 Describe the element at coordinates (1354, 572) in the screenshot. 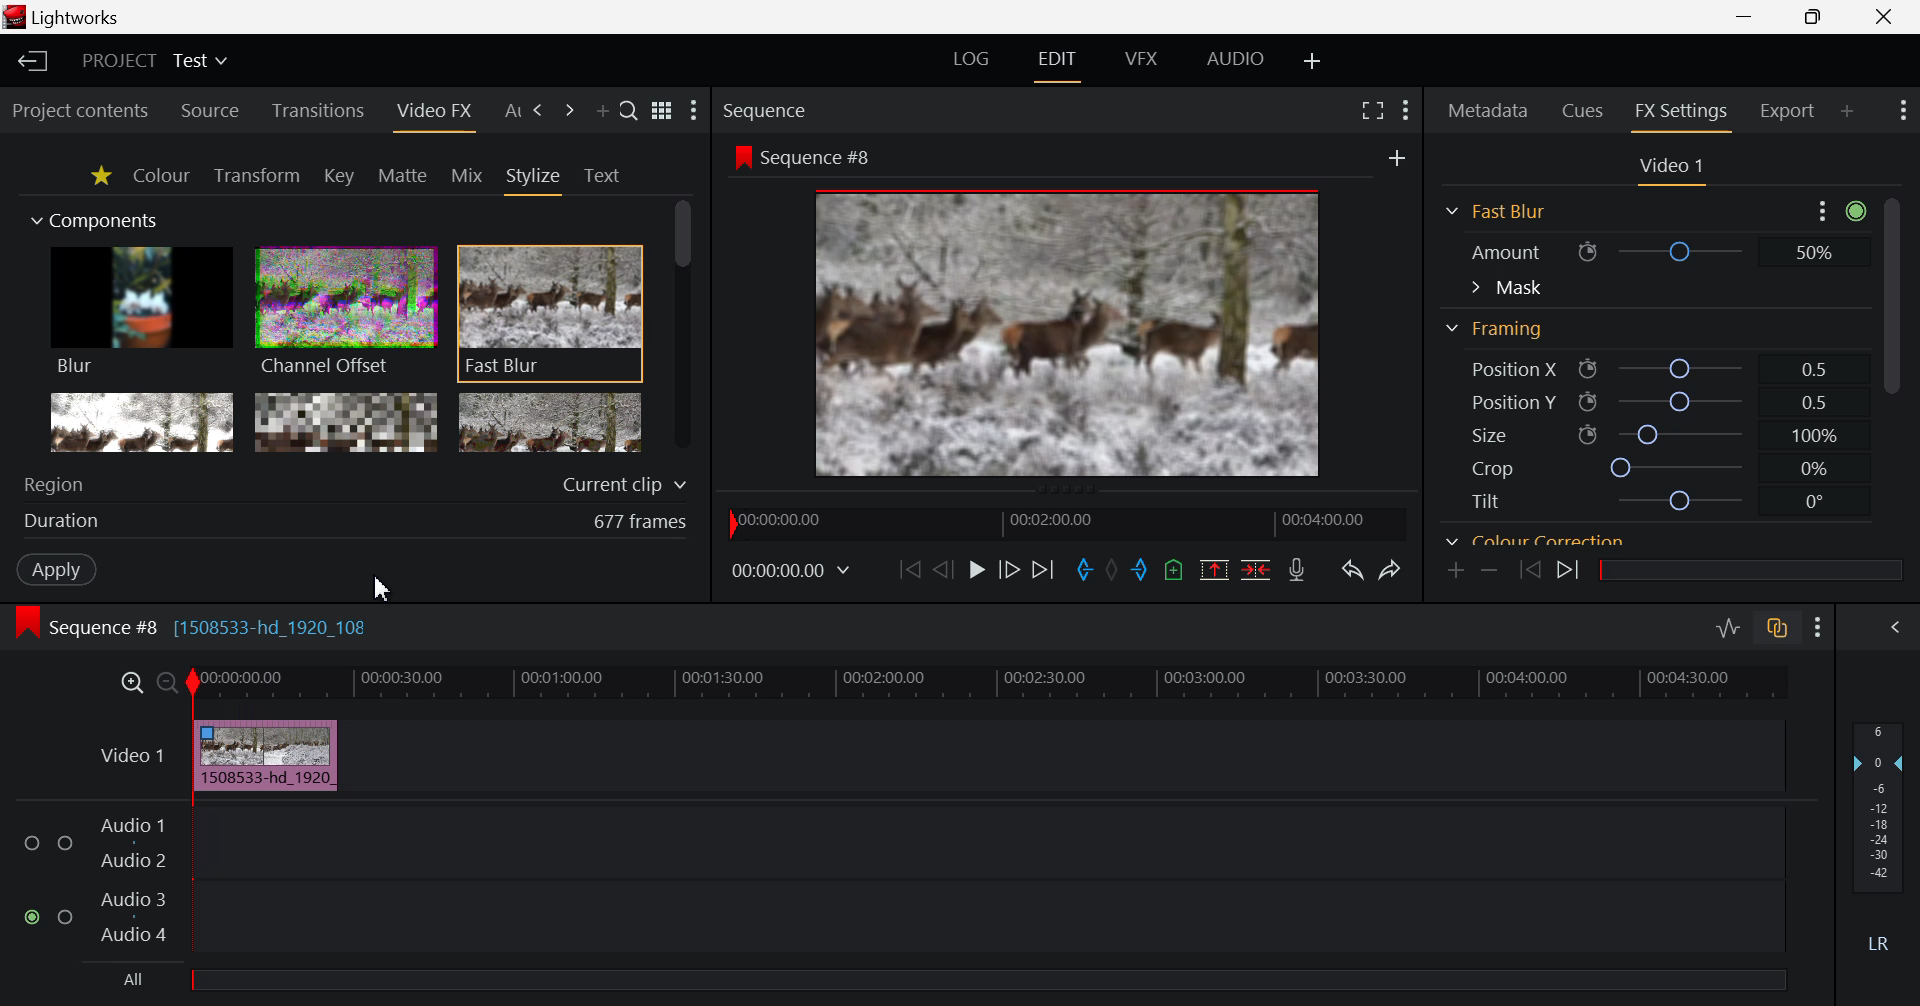

I see `Undo` at that location.